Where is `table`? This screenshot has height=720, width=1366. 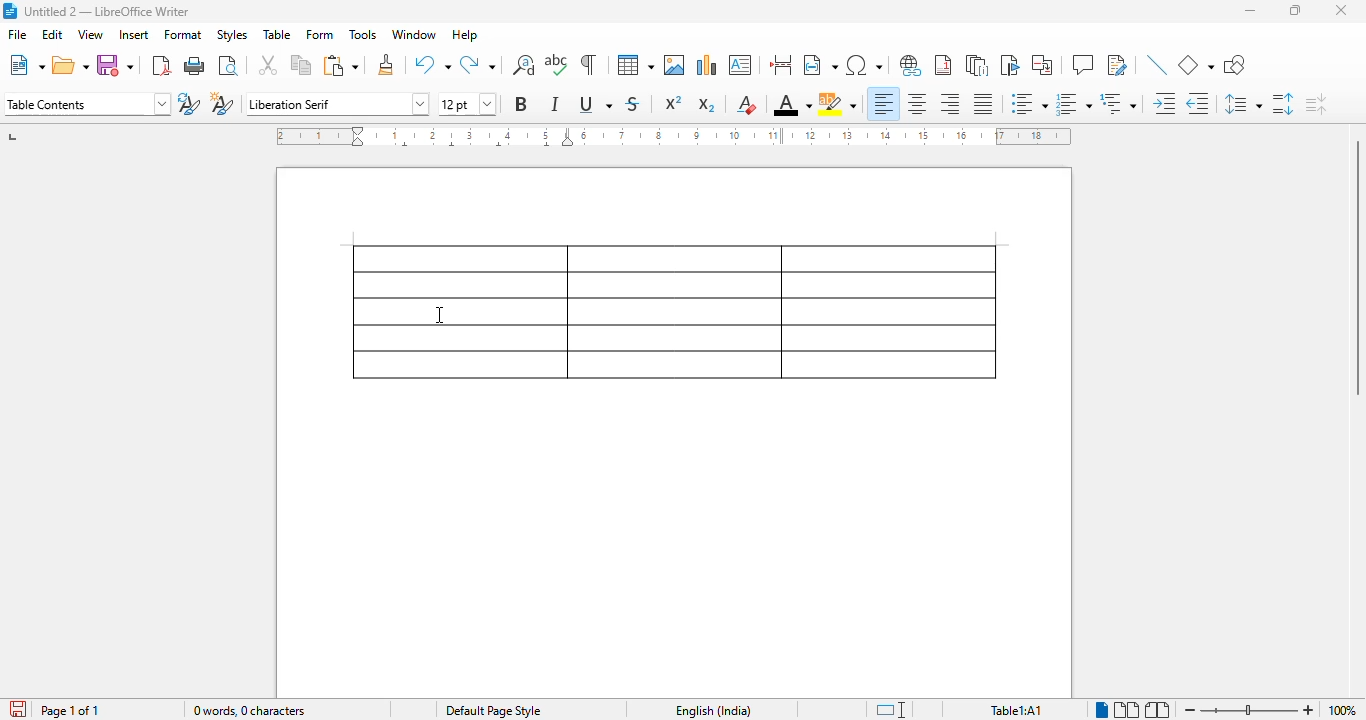 table is located at coordinates (675, 311).